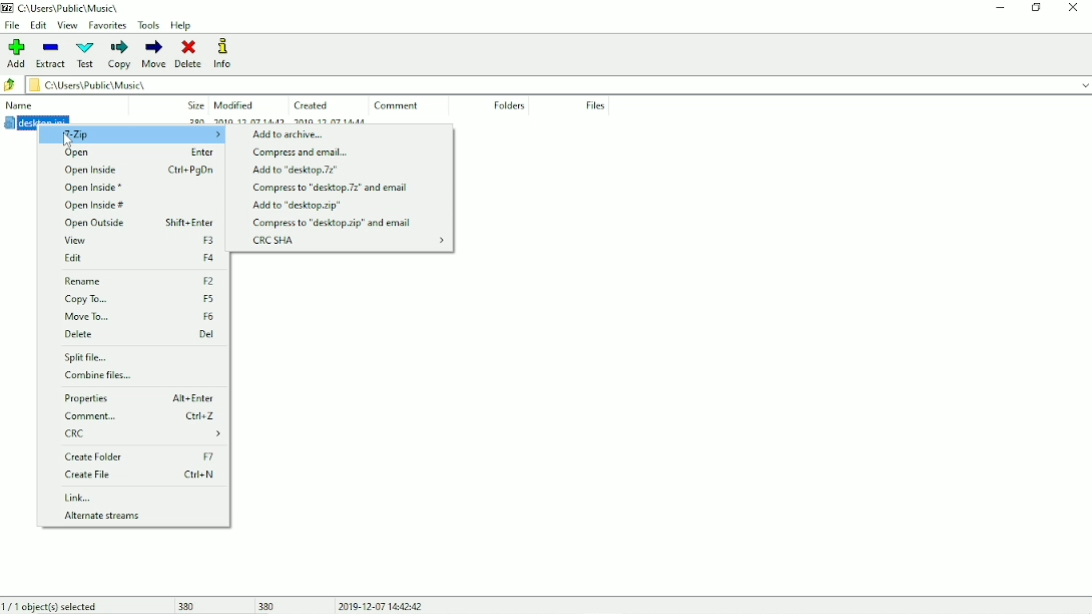 Image resolution: width=1092 pixels, height=614 pixels. Describe the element at coordinates (329, 189) in the screenshot. I see `Compress to "desktop.7z" and email` at that location.